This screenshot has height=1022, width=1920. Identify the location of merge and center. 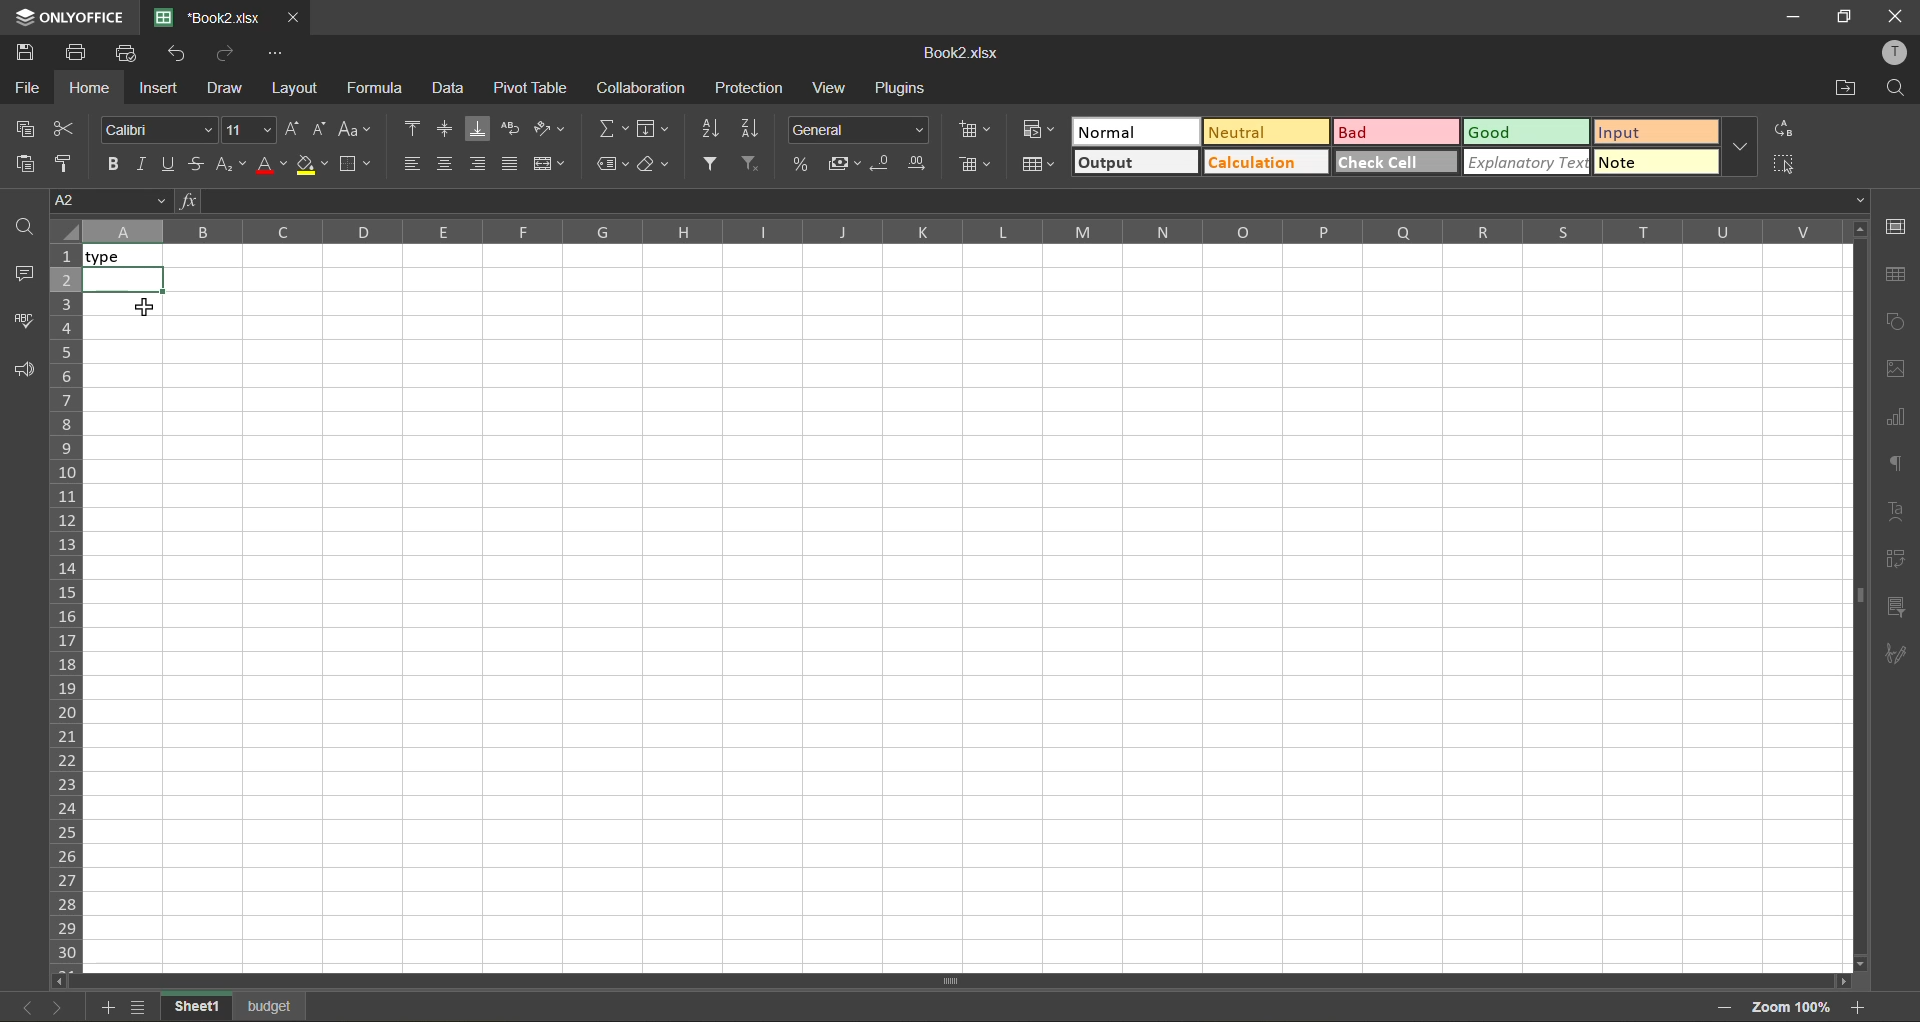
(550, 164).